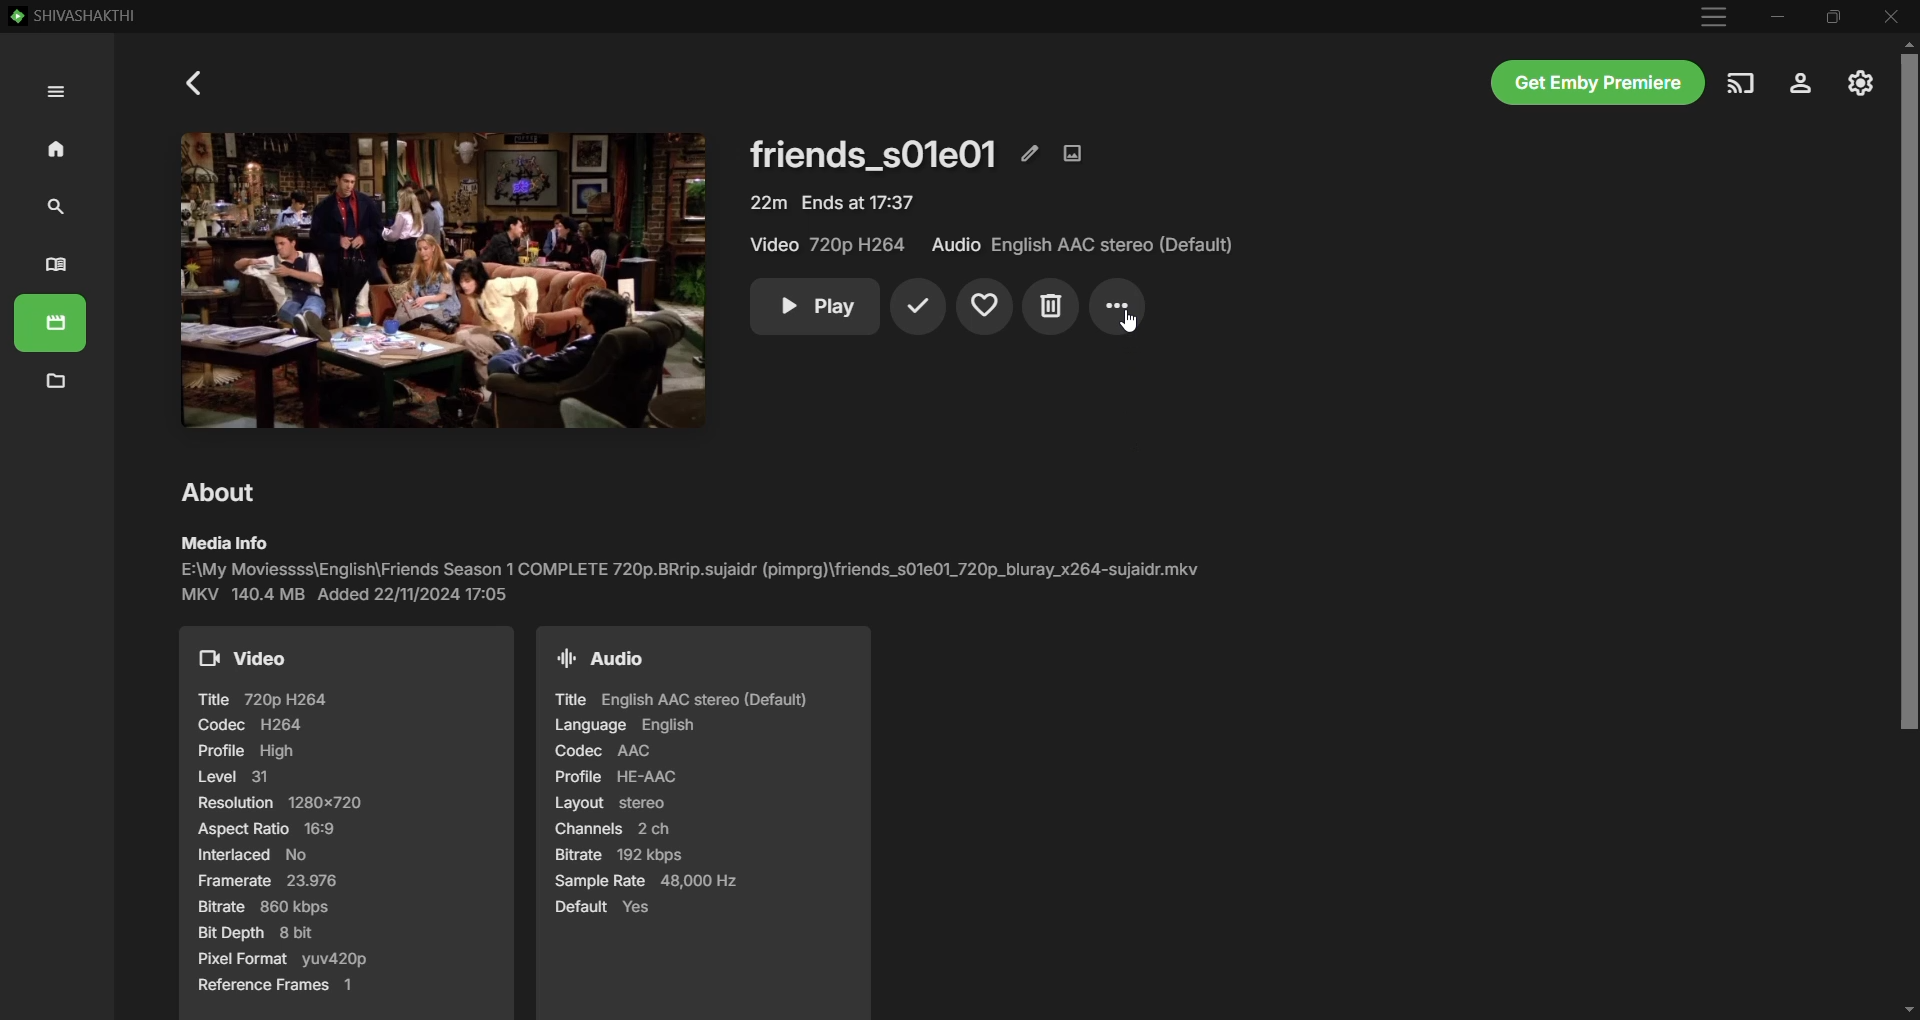 This screenshot has height=1020, width=1920. I want to click on , so click(1714, 16).